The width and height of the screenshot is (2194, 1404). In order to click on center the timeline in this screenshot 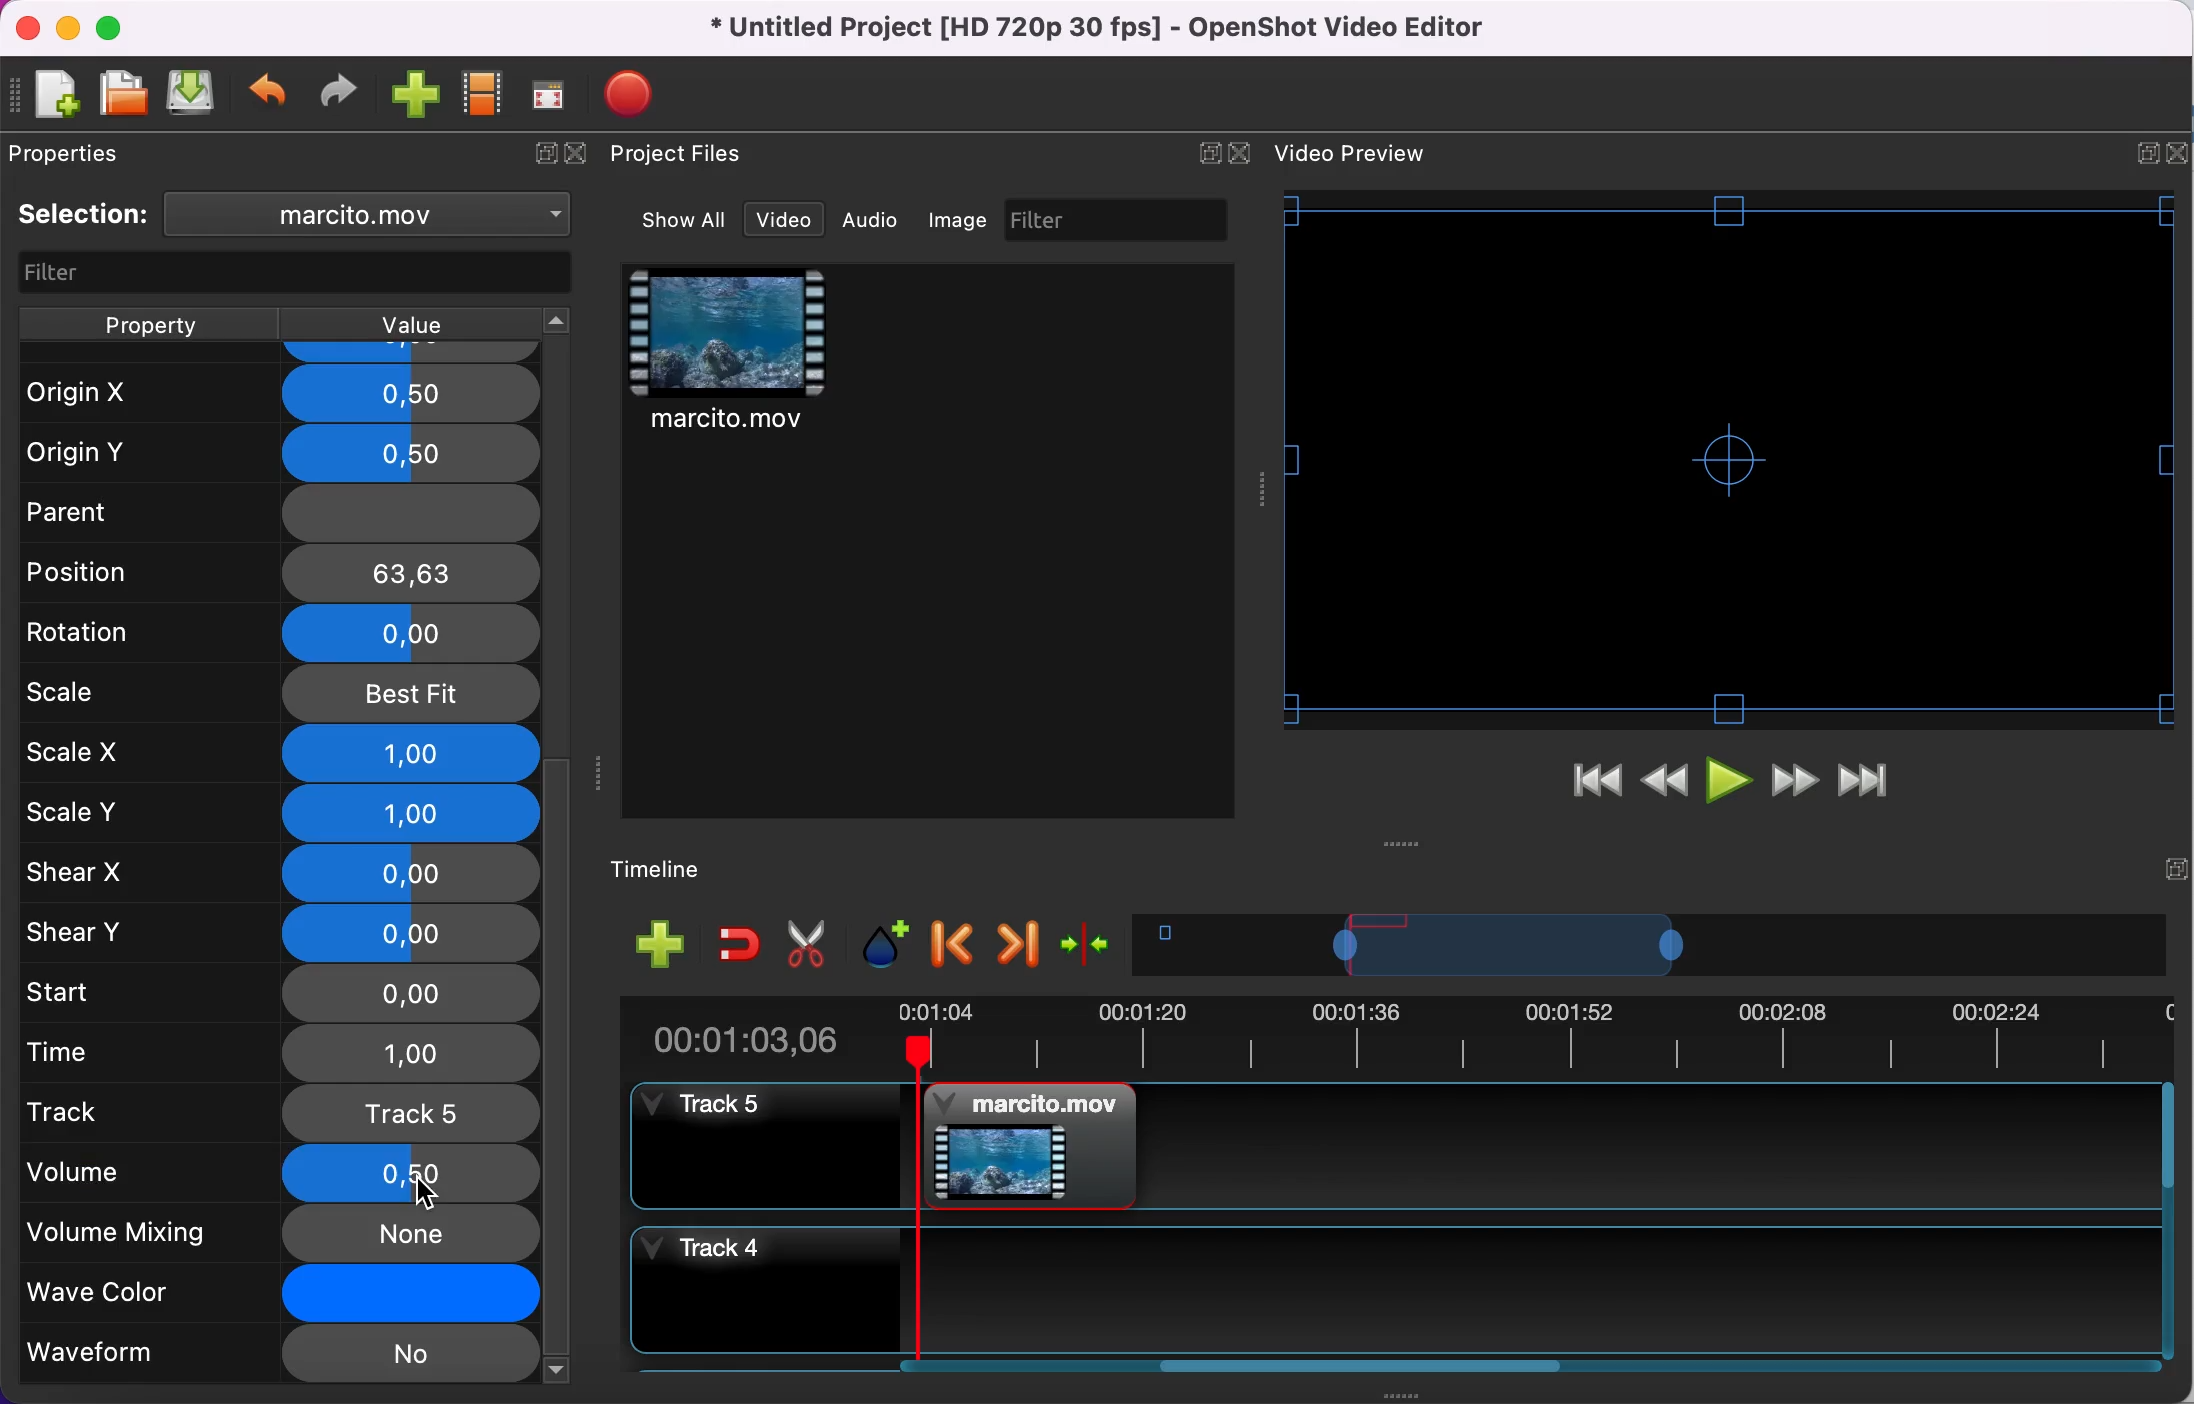, I will do `click(1090, 942)`.